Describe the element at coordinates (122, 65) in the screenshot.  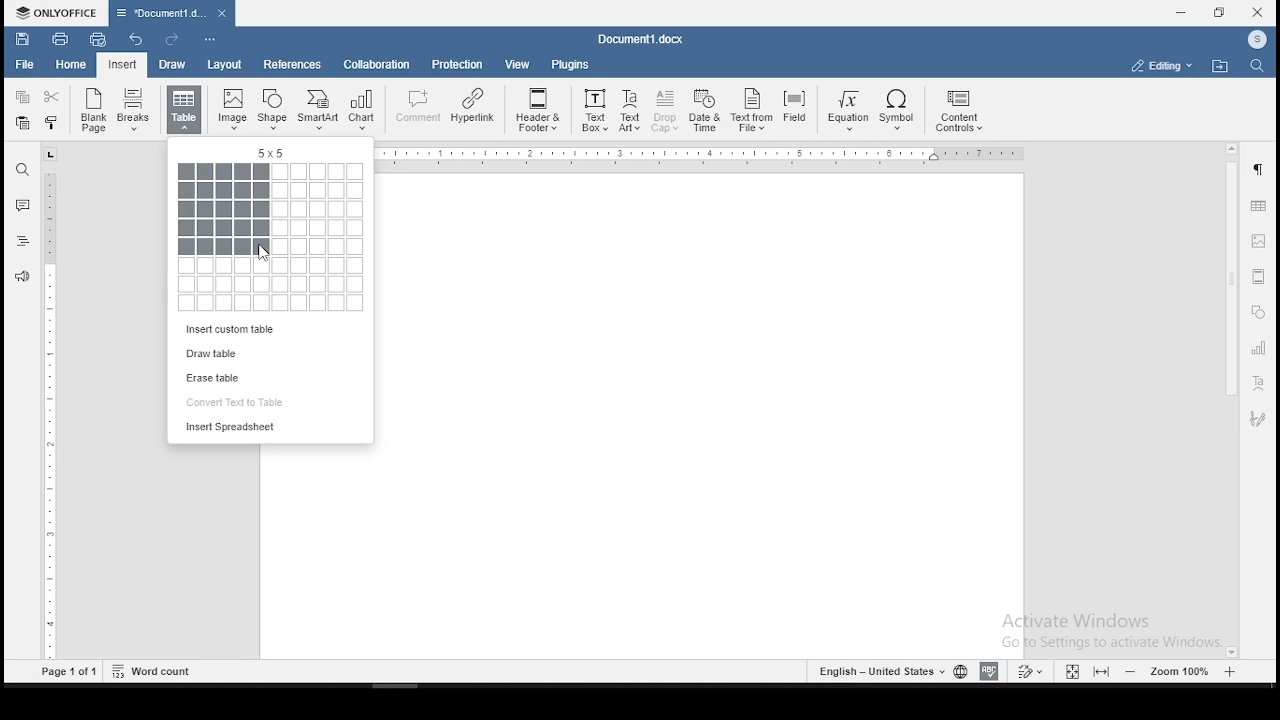
I see `input` at that location.